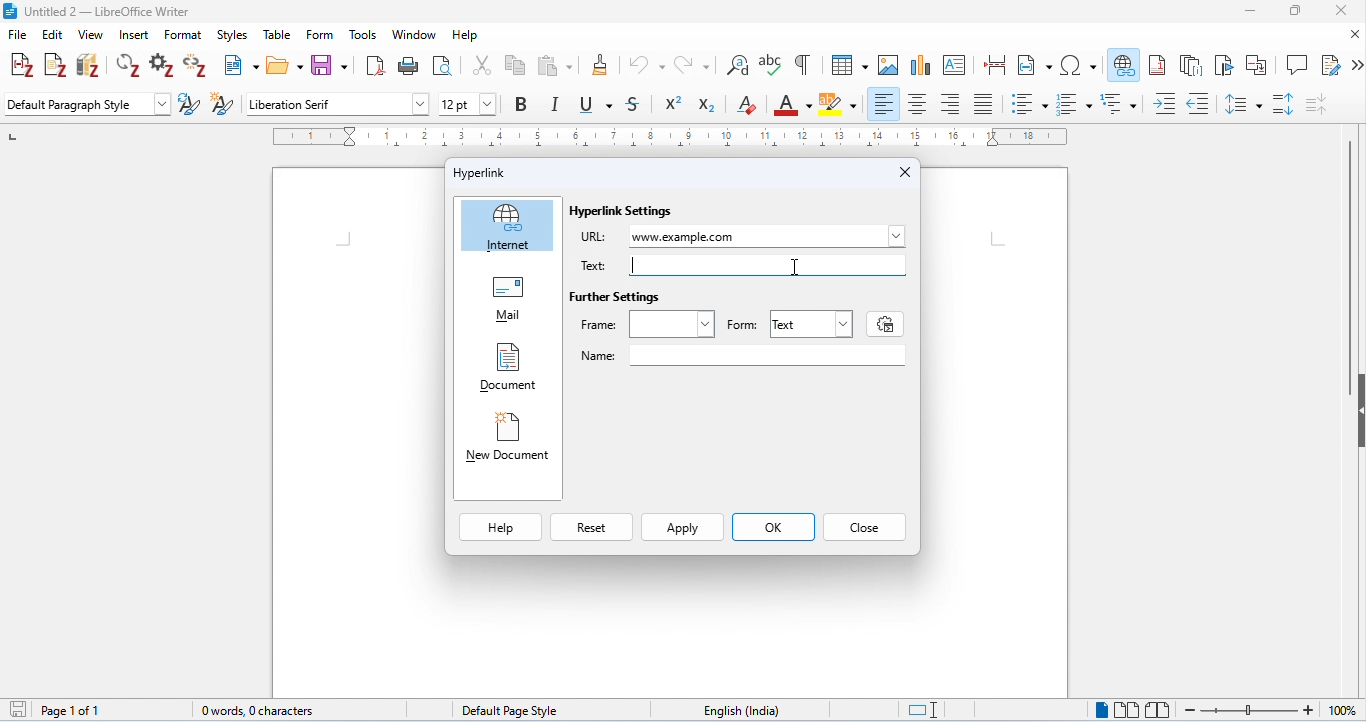  I want to click on New Document |, so click(510, 438).